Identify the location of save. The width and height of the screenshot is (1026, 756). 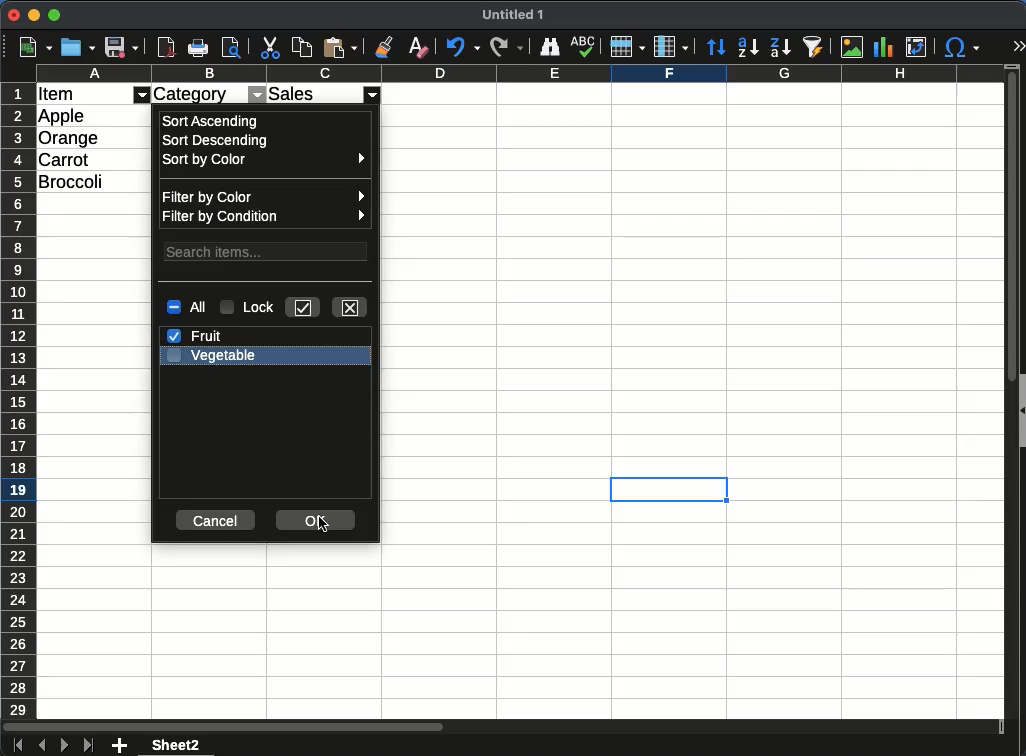
(123, 47).